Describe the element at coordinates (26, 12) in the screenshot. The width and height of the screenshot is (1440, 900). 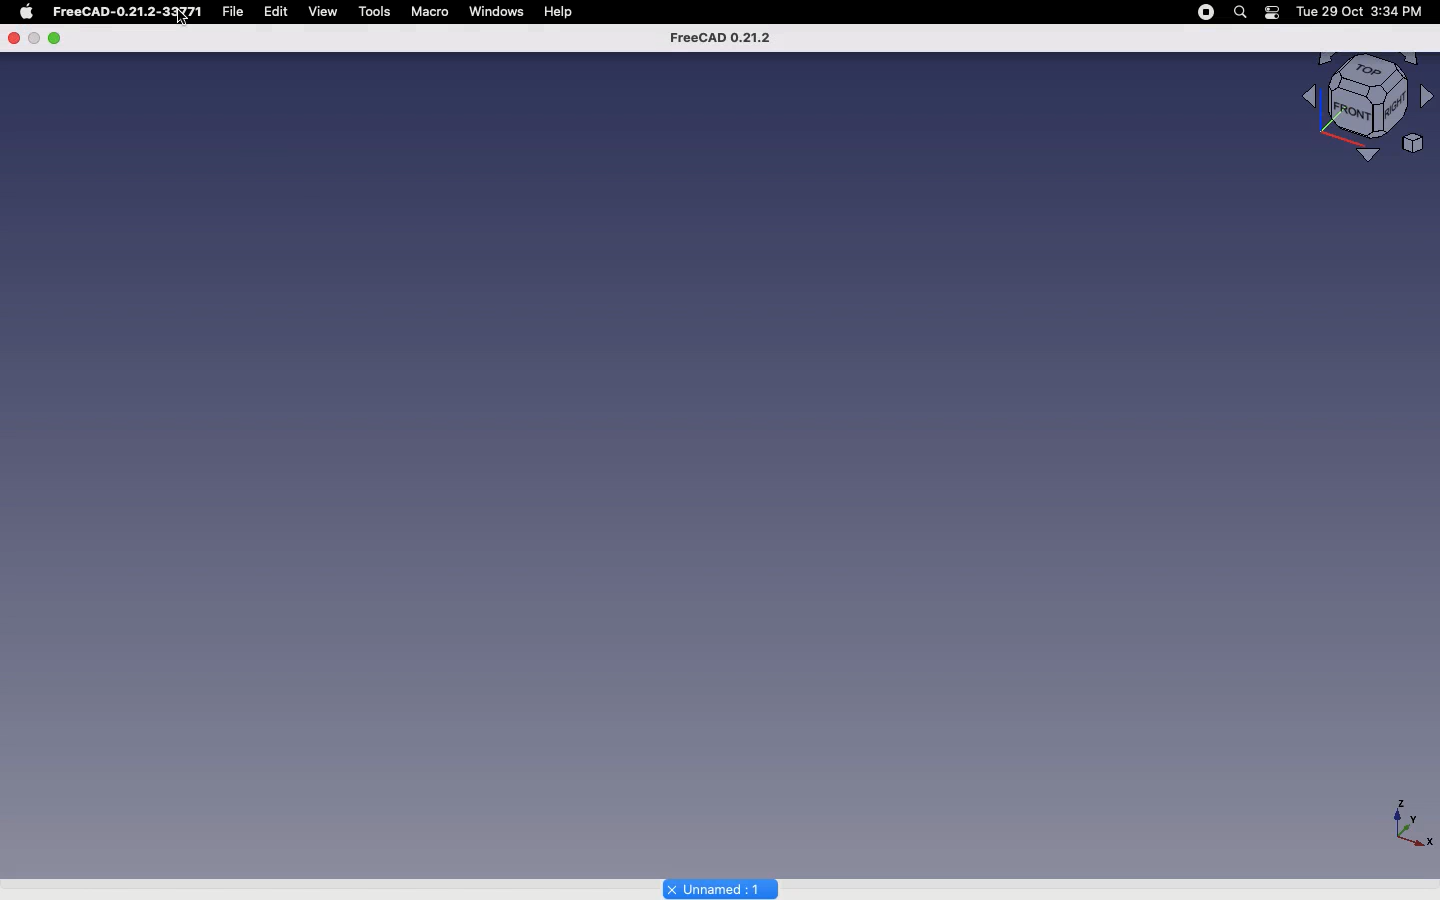
I see `Apple Logo` at that location.